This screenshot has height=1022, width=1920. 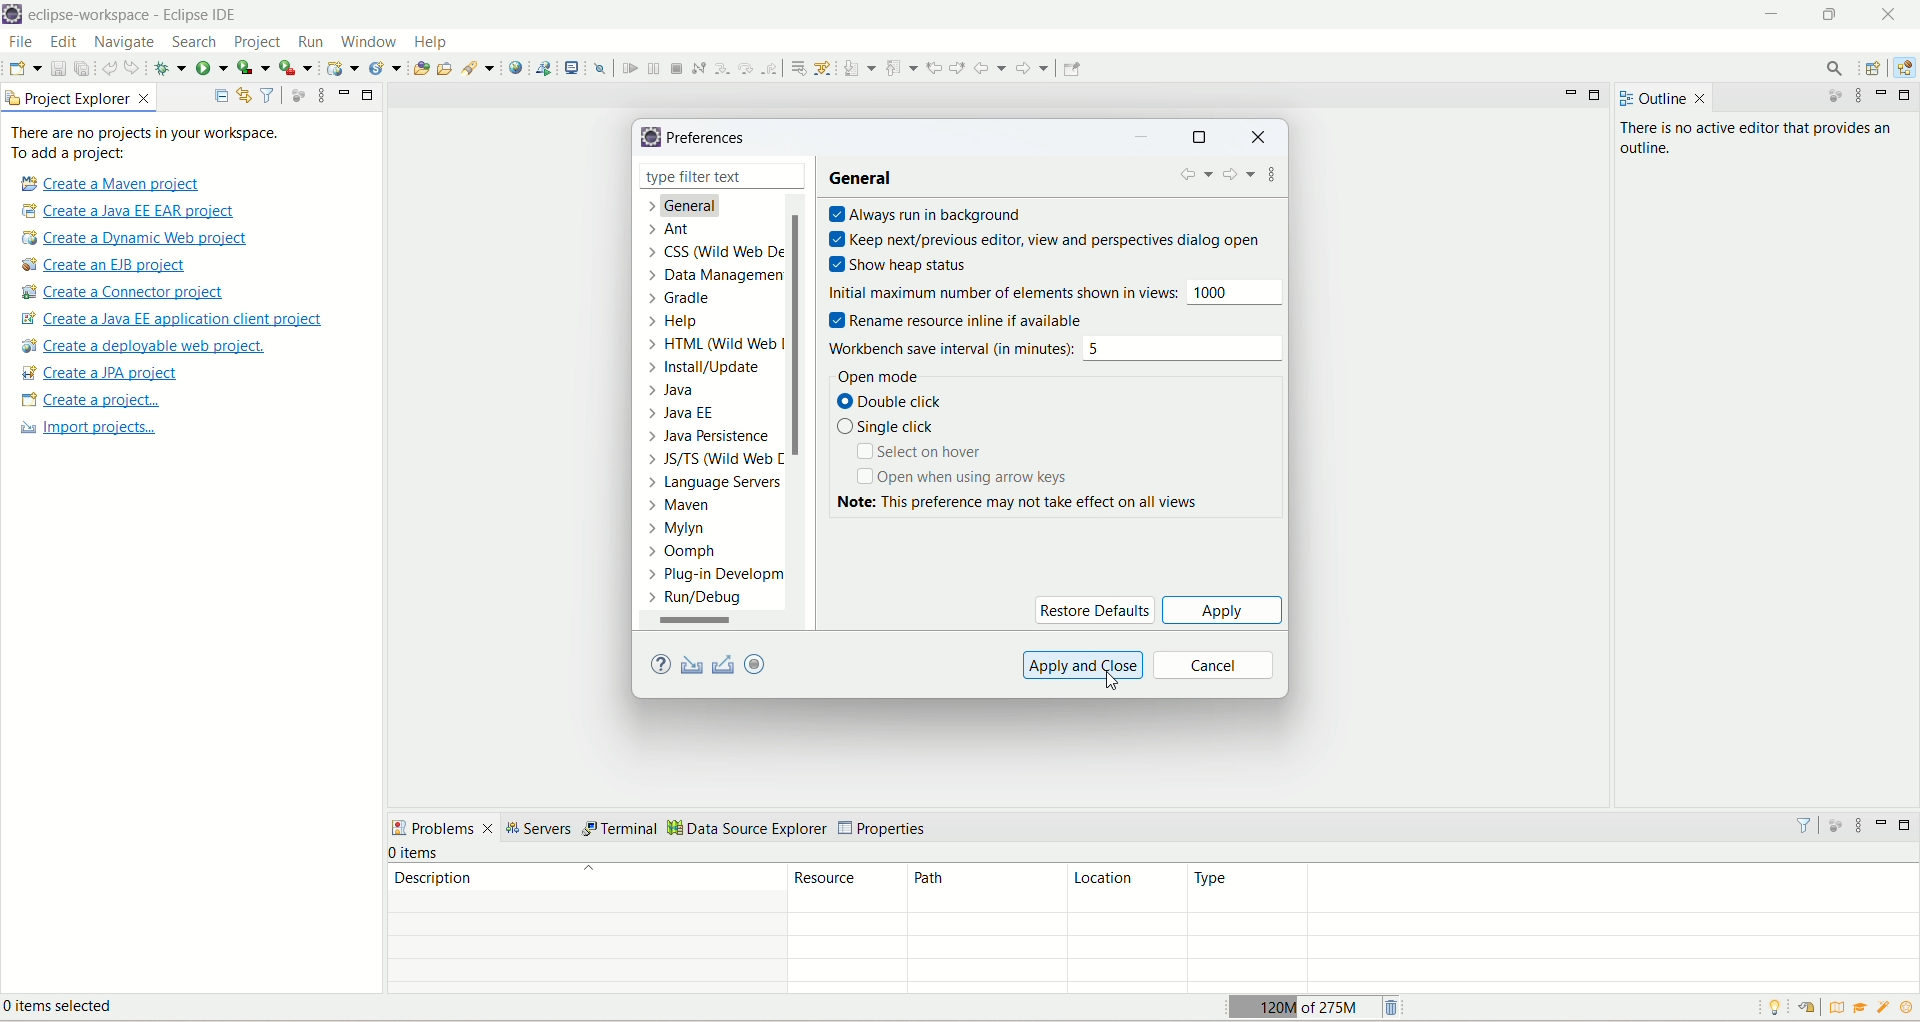 I want to click on run last tool, so click(x=295, y=68).